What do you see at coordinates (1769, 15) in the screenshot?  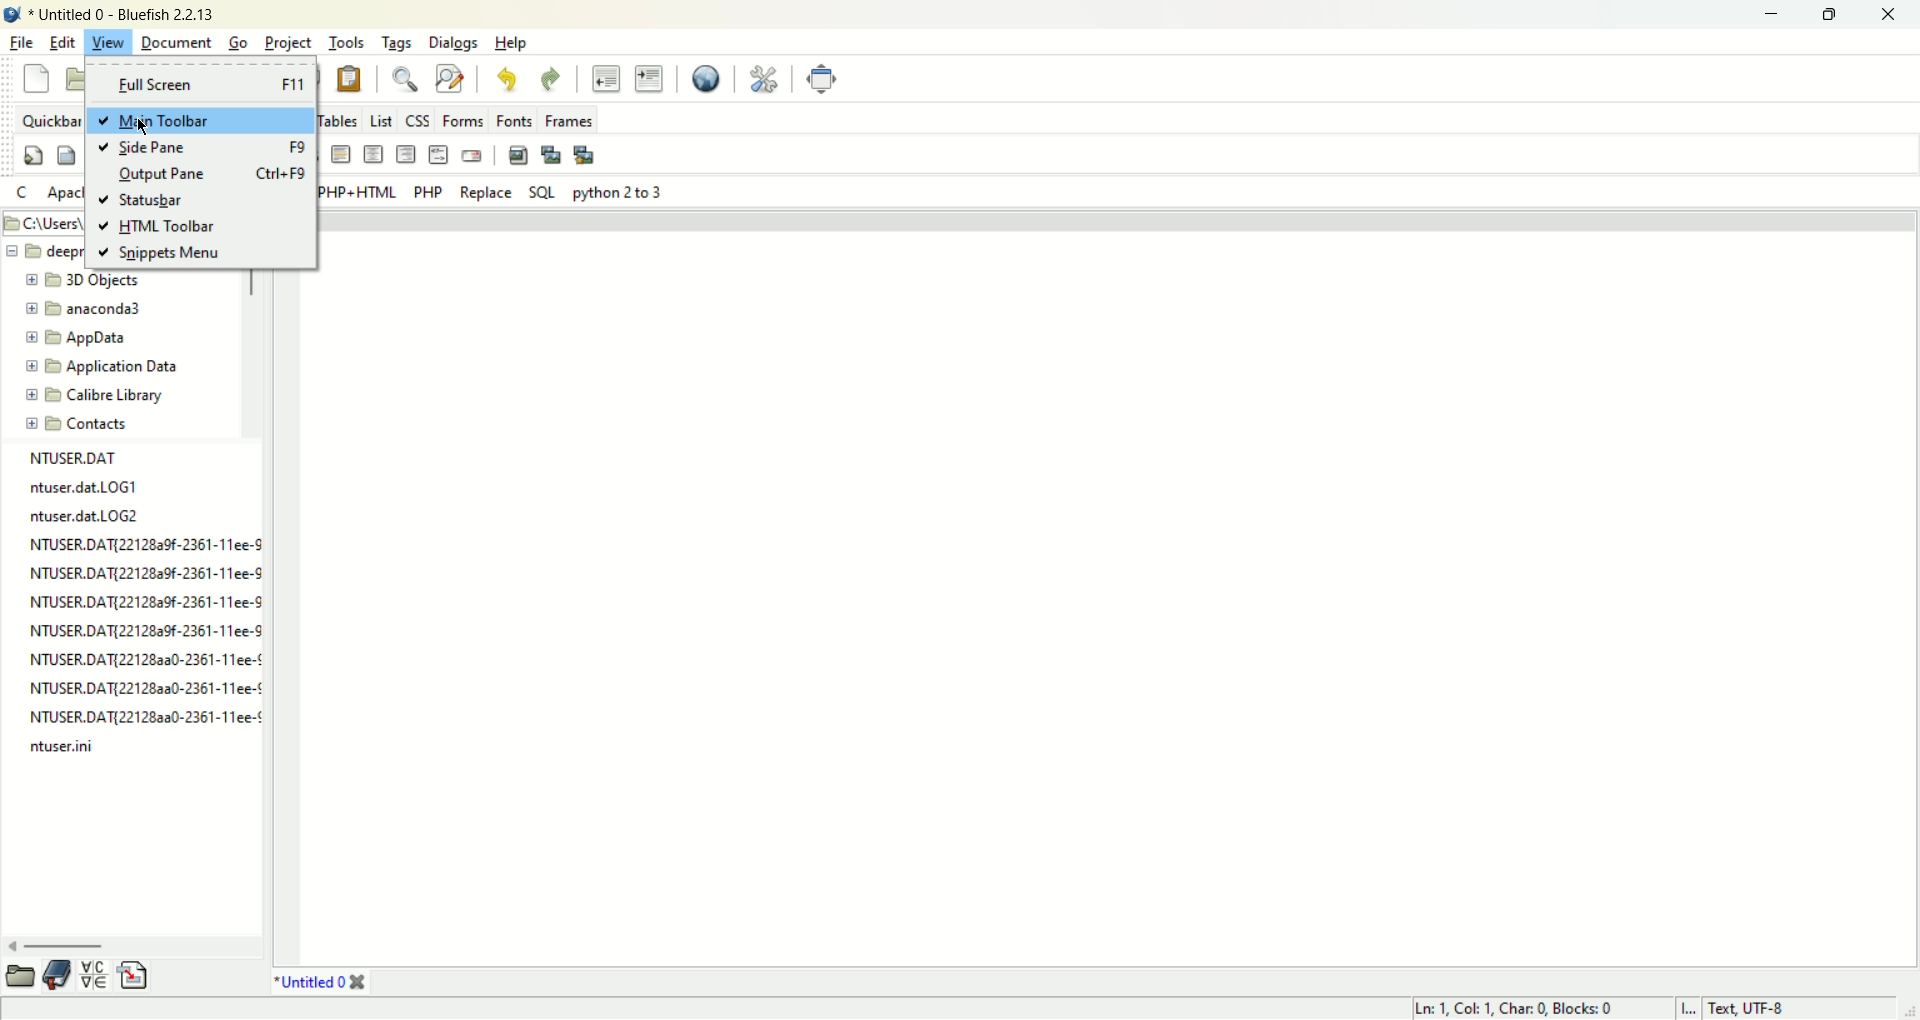 I see `minimize` at bounding box center [1769, 15].